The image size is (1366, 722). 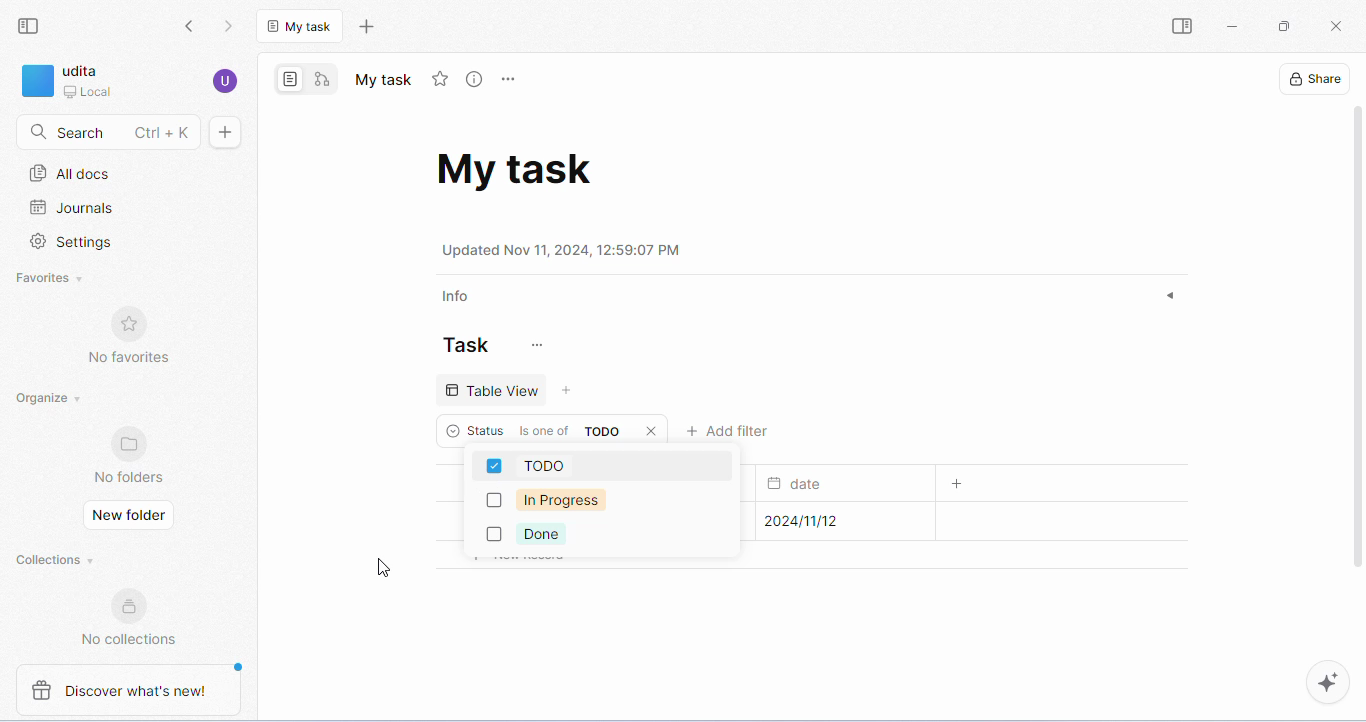 I want to click on collections, so click(x=55, y=560).